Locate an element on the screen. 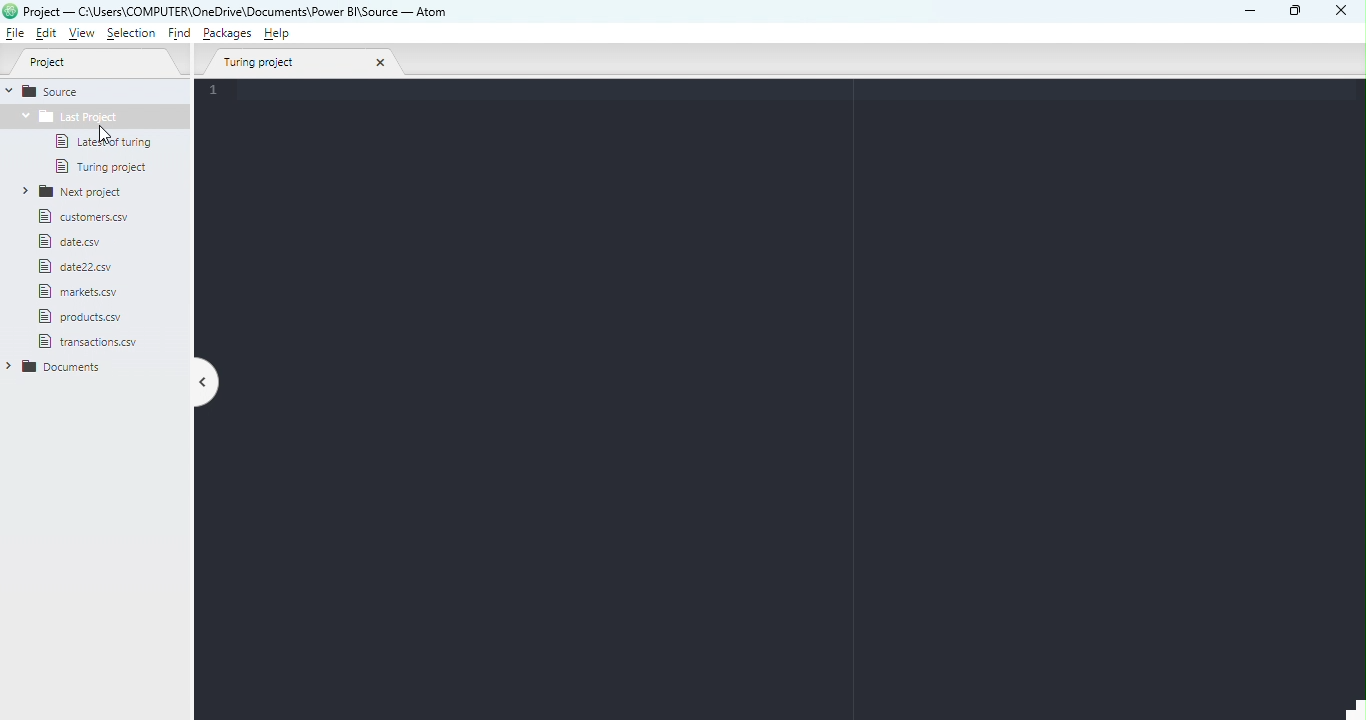  file is located at coordinates (100, 294).